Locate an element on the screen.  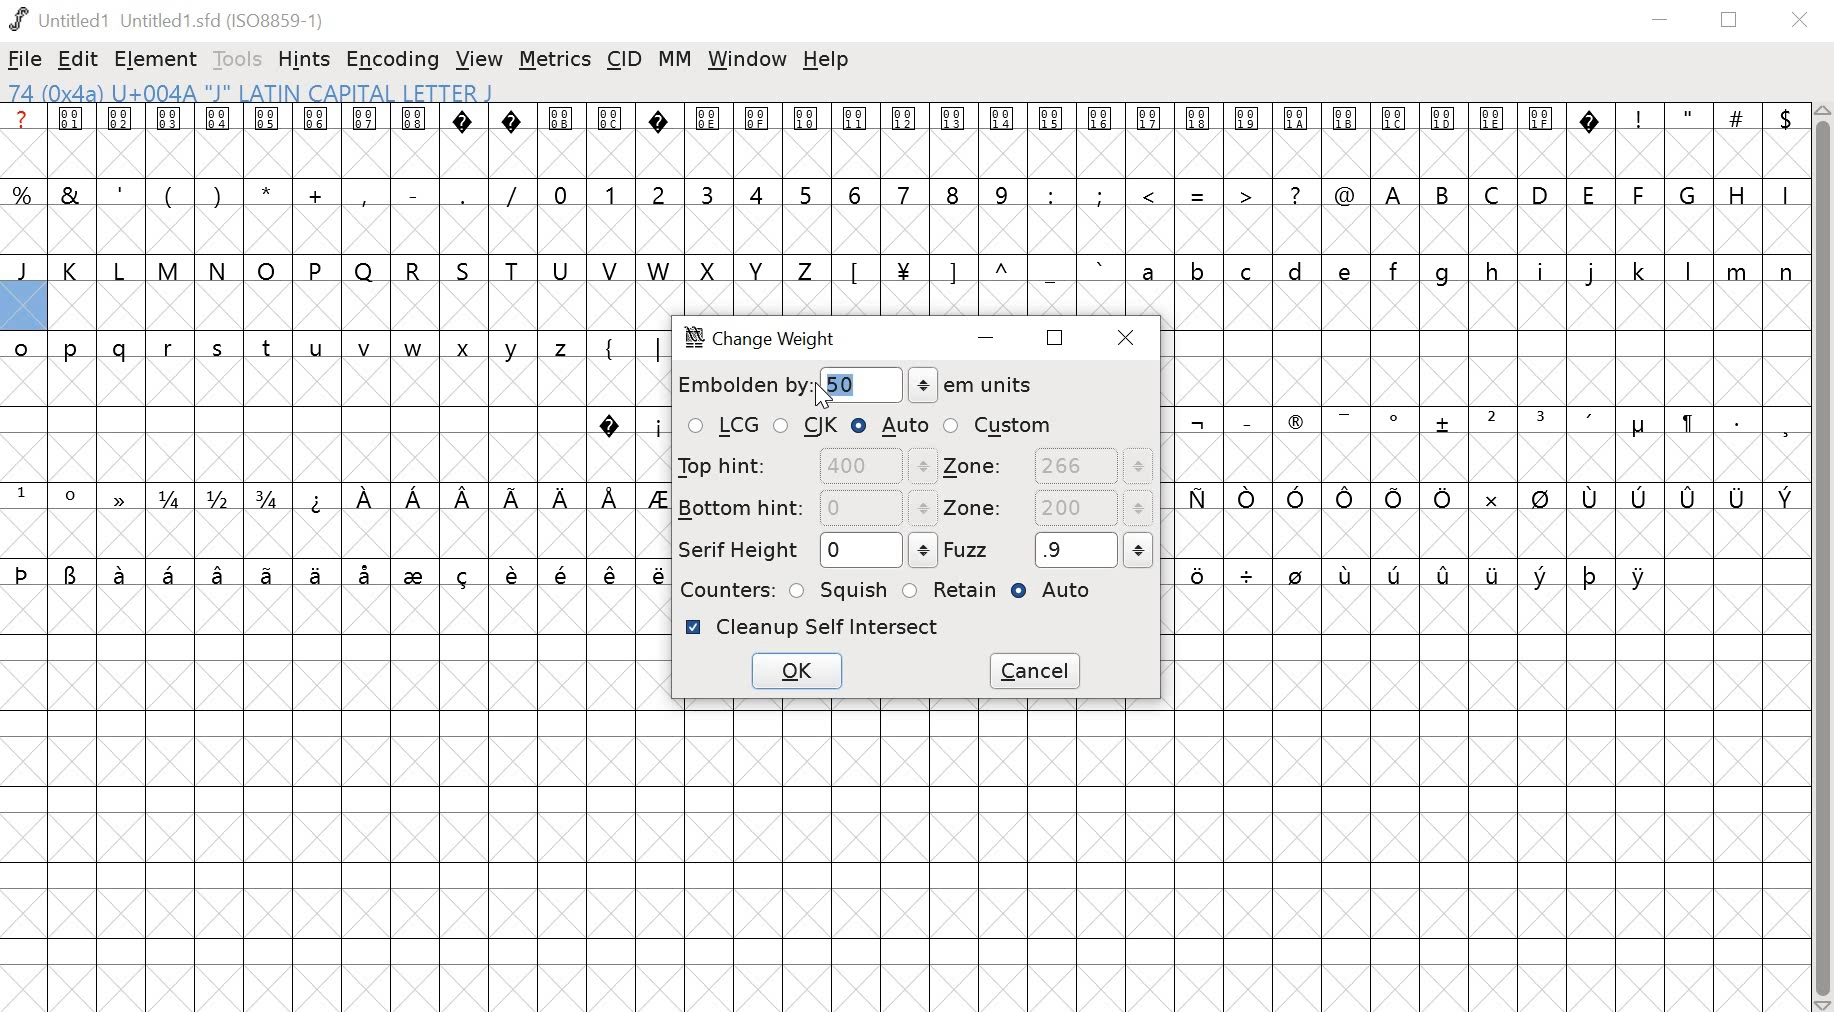
OK is located at coordinates (795, 674).